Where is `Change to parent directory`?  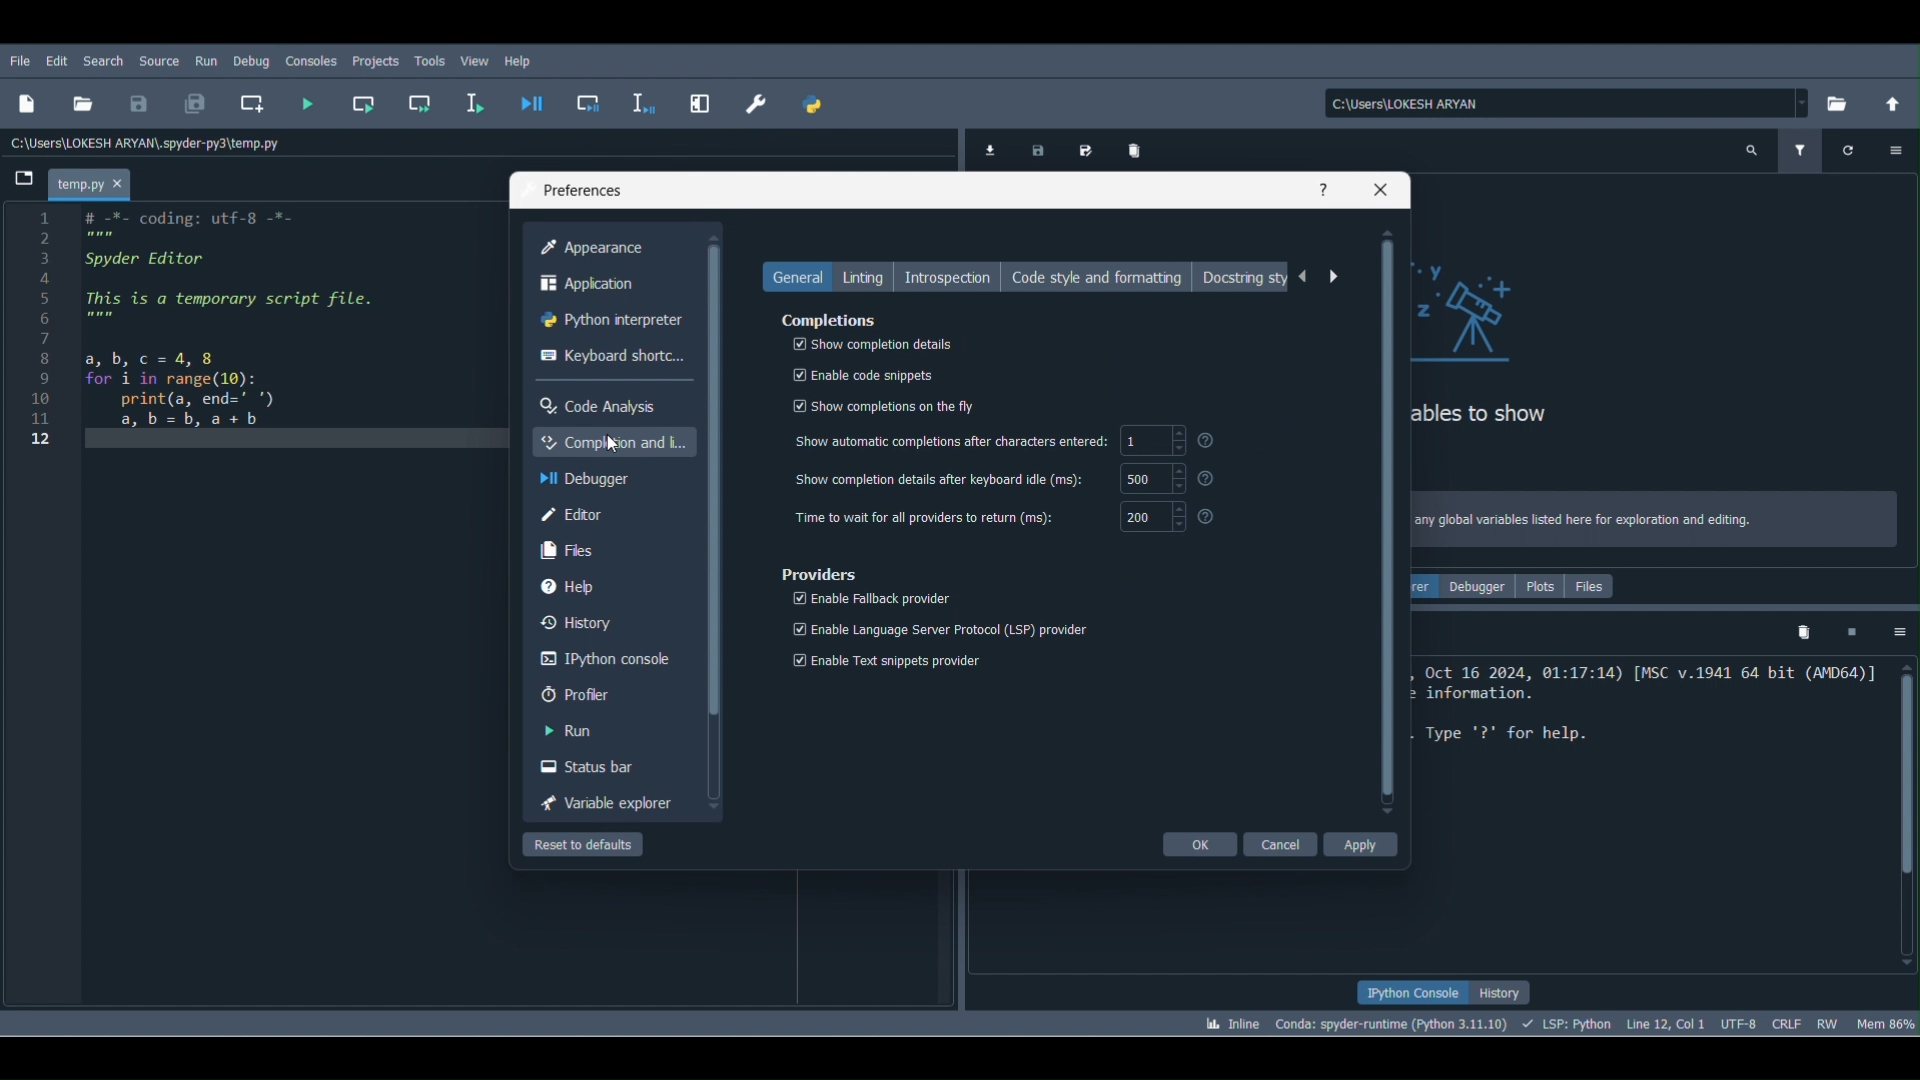
Change to parent directory is located at coordinates (1888, 106).